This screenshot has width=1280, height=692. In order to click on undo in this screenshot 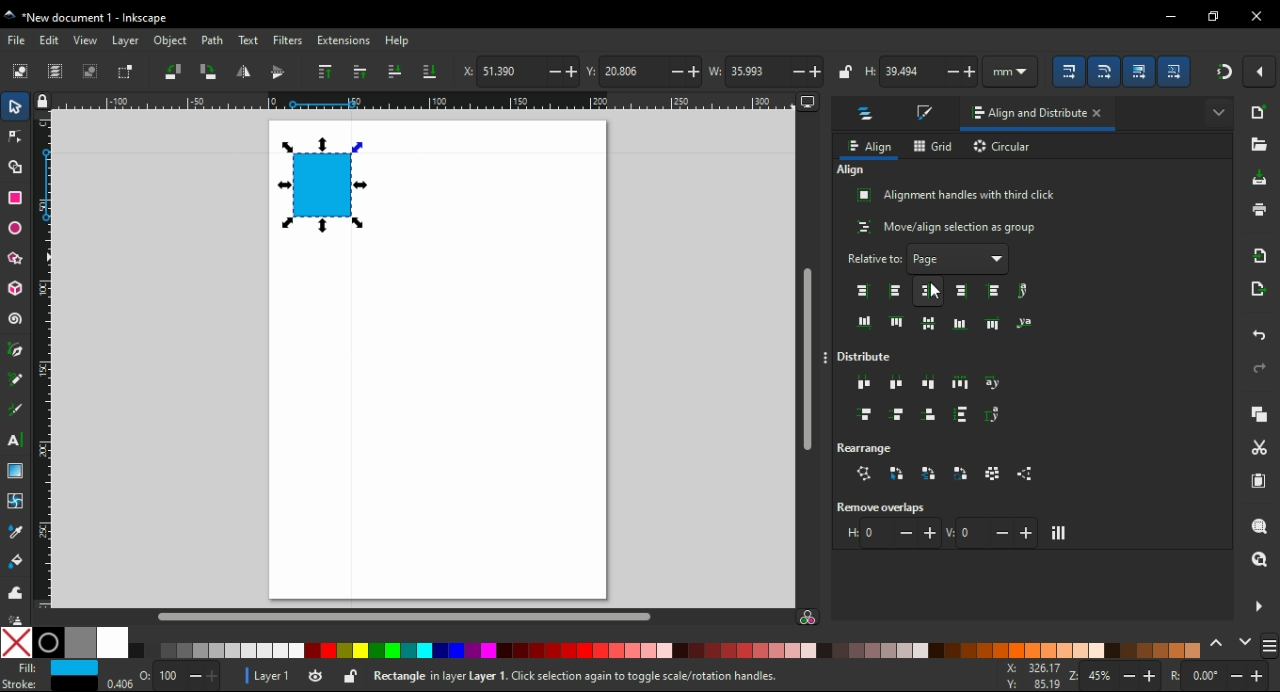, I will do `click(1261, 337)`.